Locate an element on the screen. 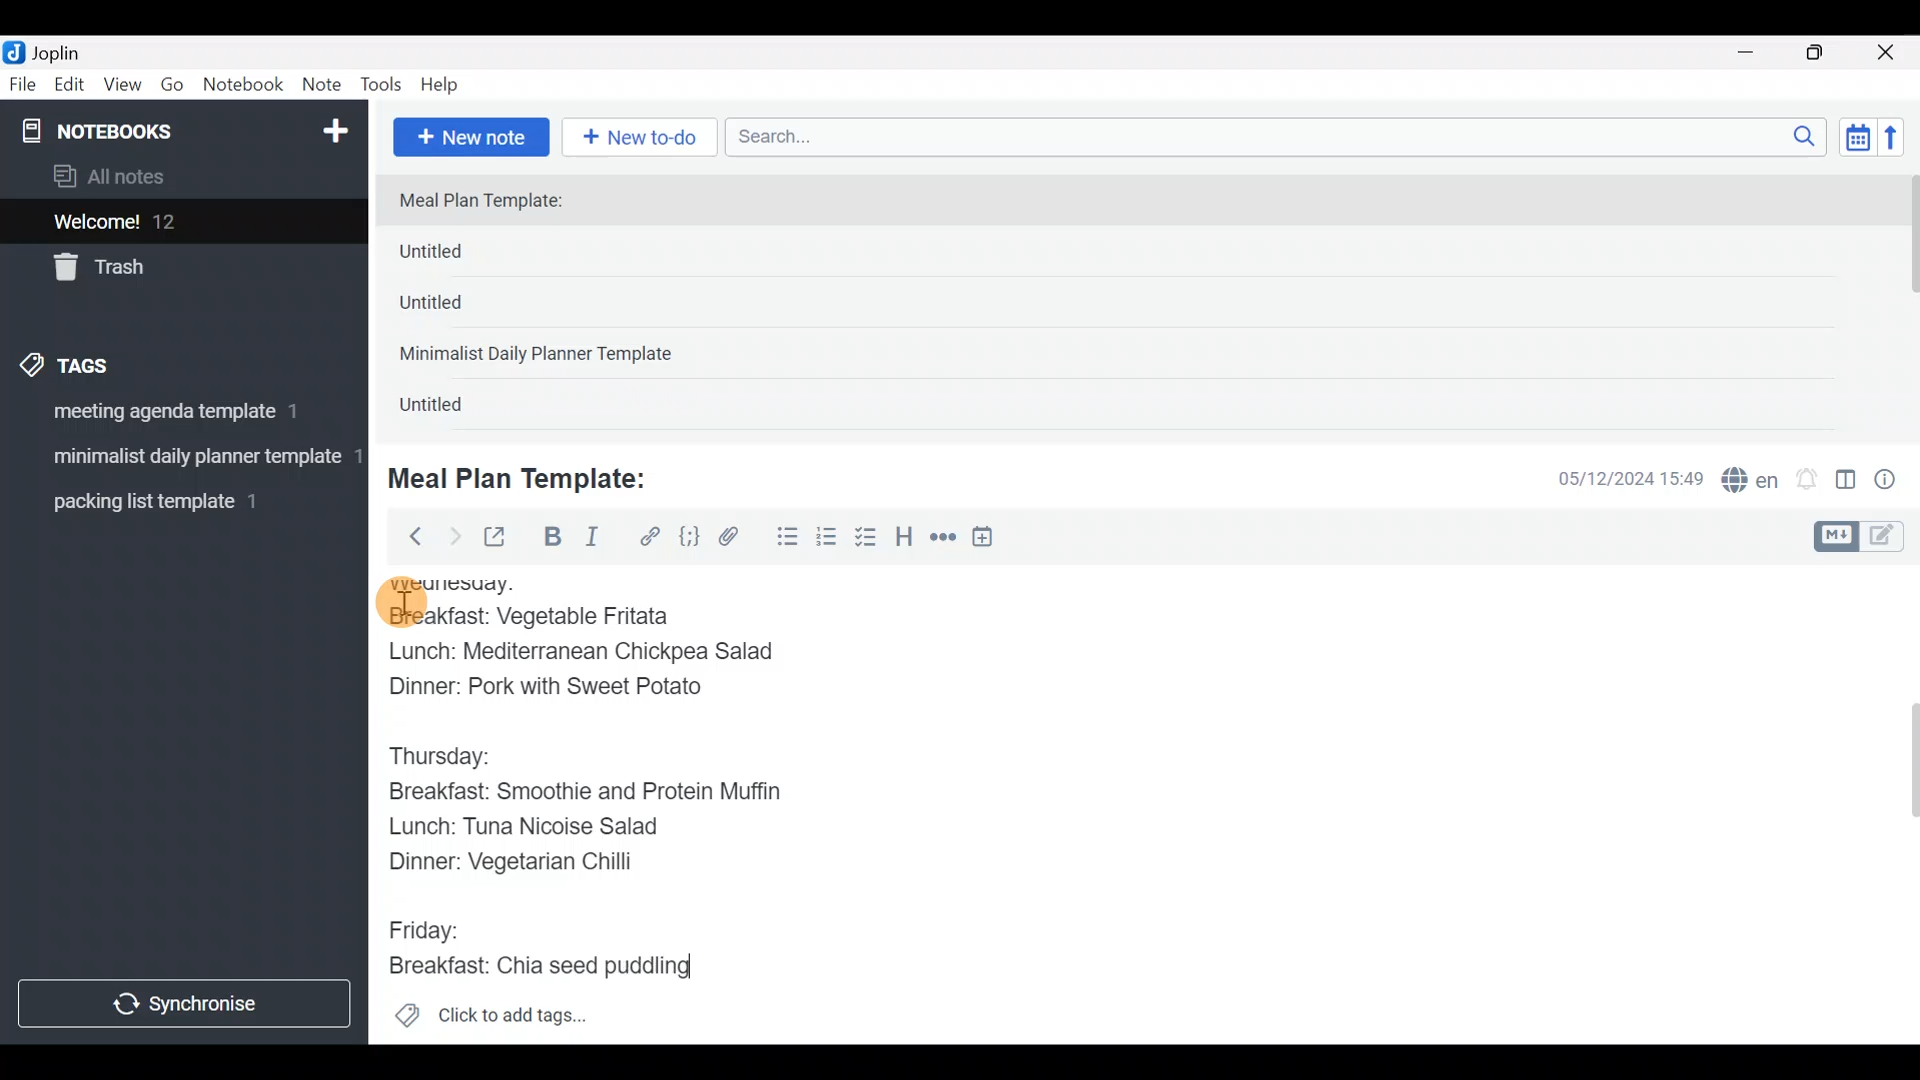 The width and height of the screenshot is (1920, 1080). Back is located at coordinates (407, 535).